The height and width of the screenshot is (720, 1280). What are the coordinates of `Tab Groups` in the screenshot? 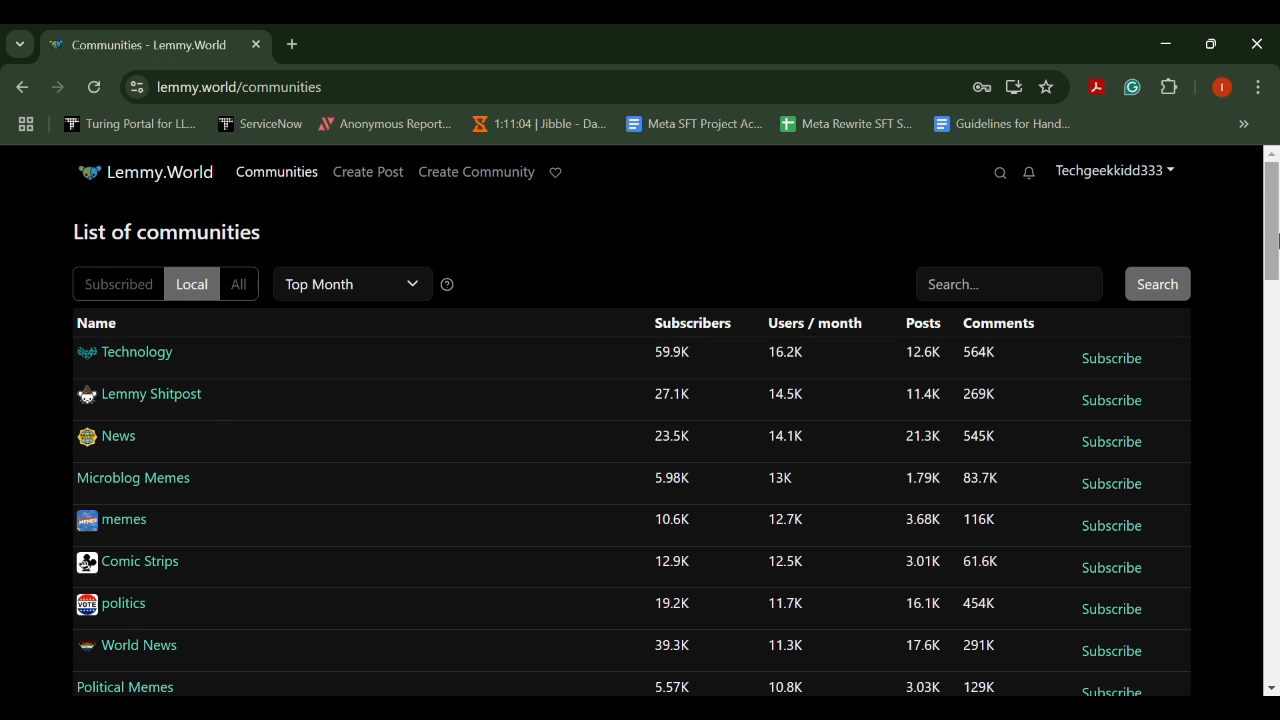 It's located at (23, 125).